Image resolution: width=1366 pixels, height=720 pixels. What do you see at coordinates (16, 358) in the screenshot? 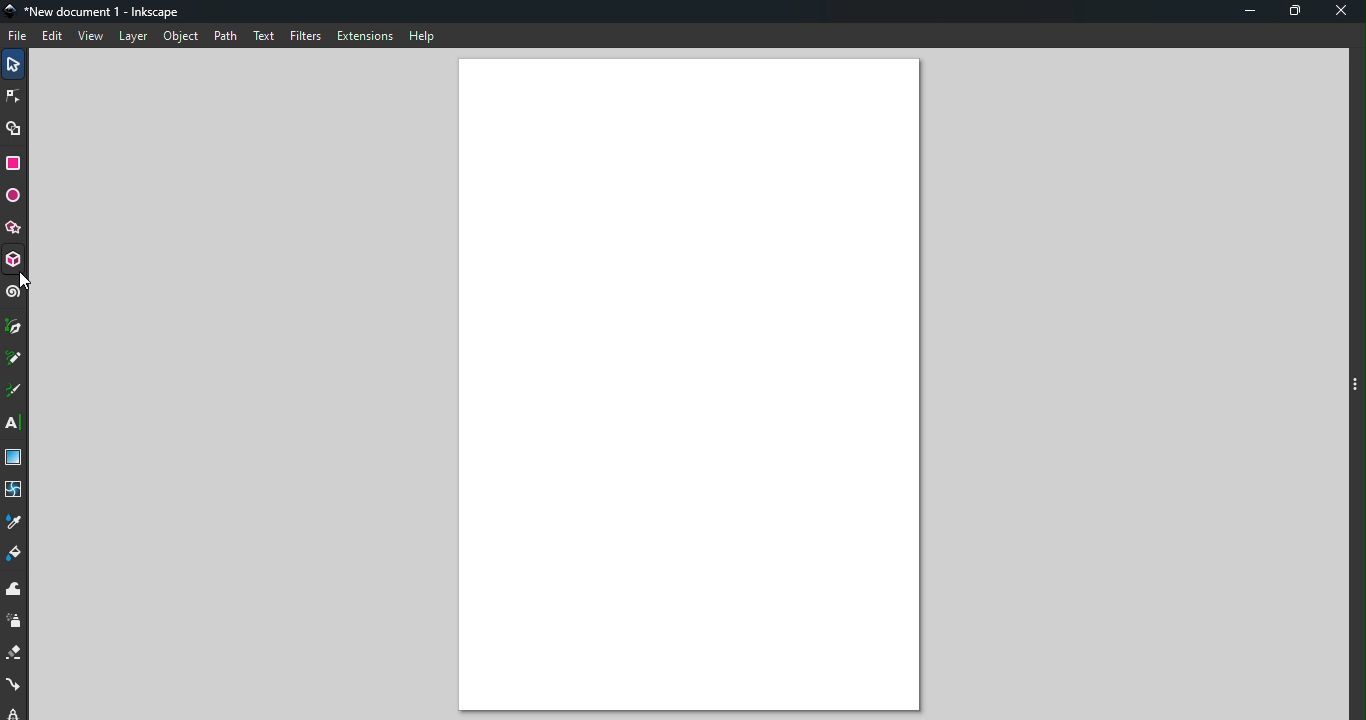
I see `Pencil tool` at bounding box center [16, 358].